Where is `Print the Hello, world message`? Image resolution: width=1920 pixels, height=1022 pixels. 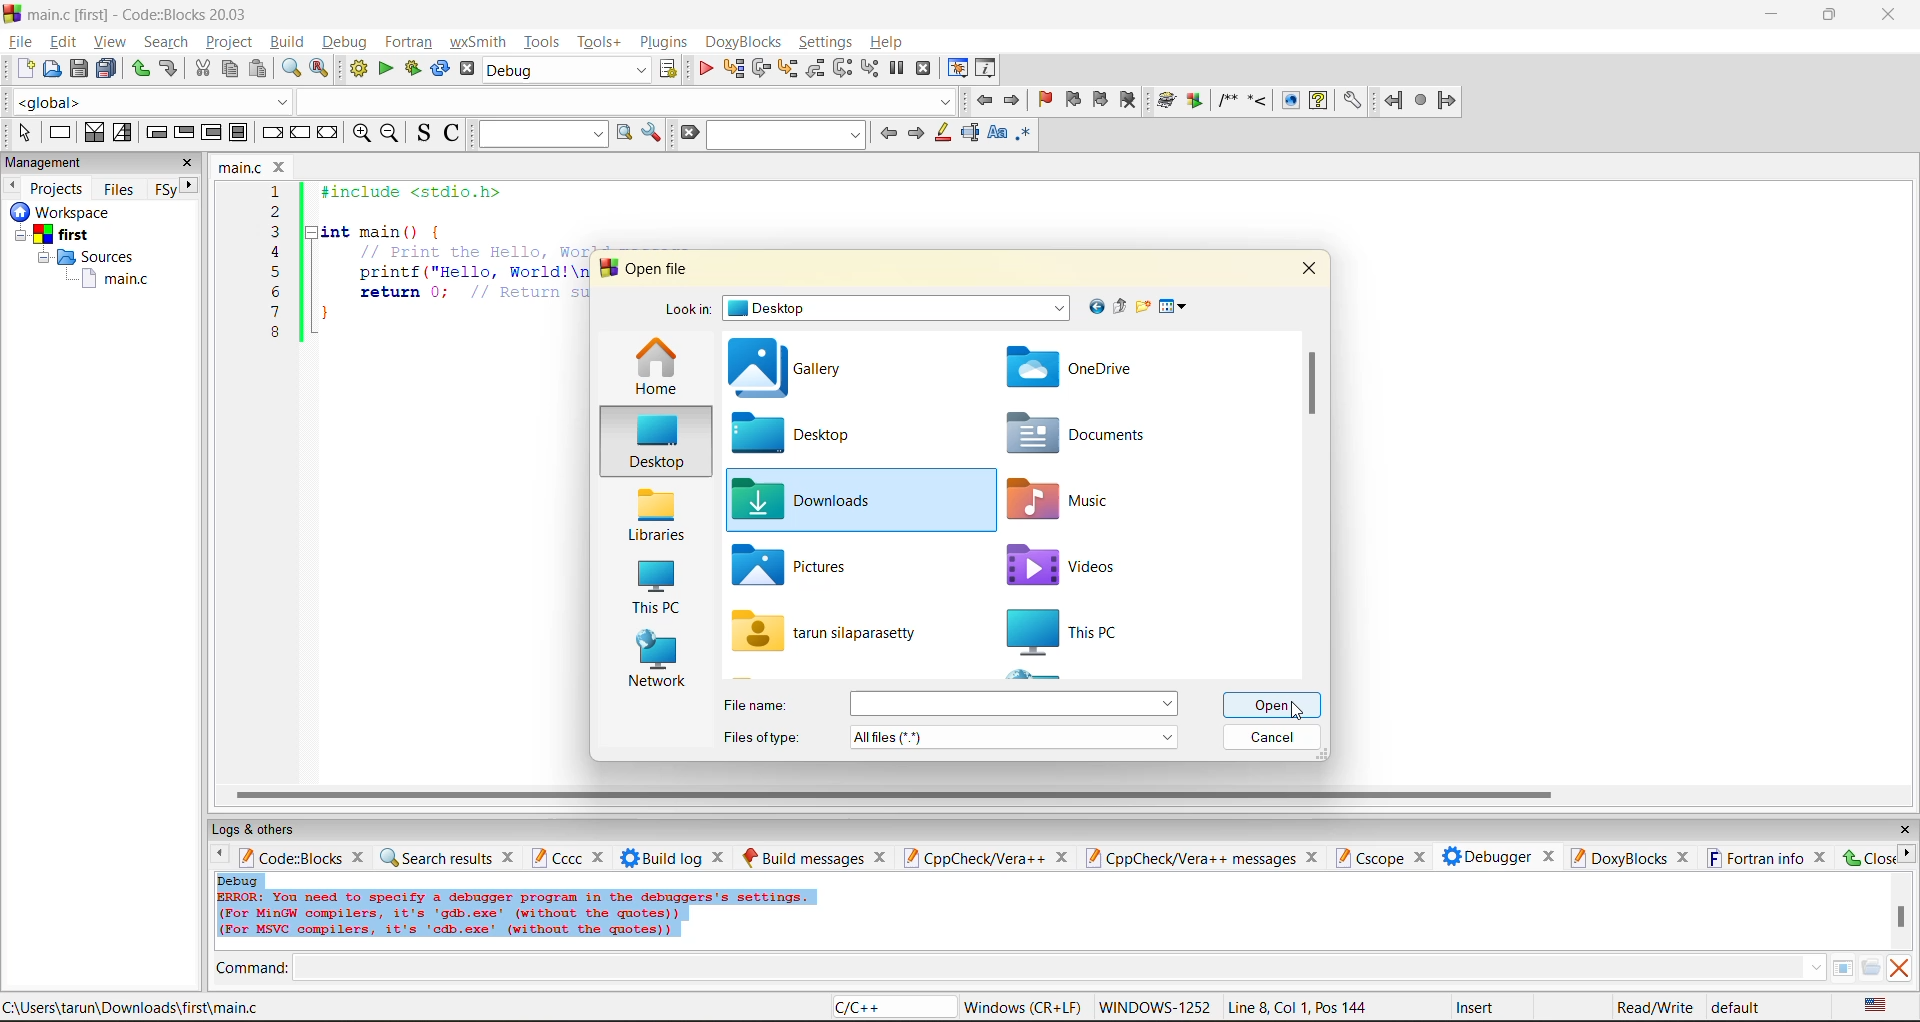 Print the Hello, world message is located at coordinates (474, 251).